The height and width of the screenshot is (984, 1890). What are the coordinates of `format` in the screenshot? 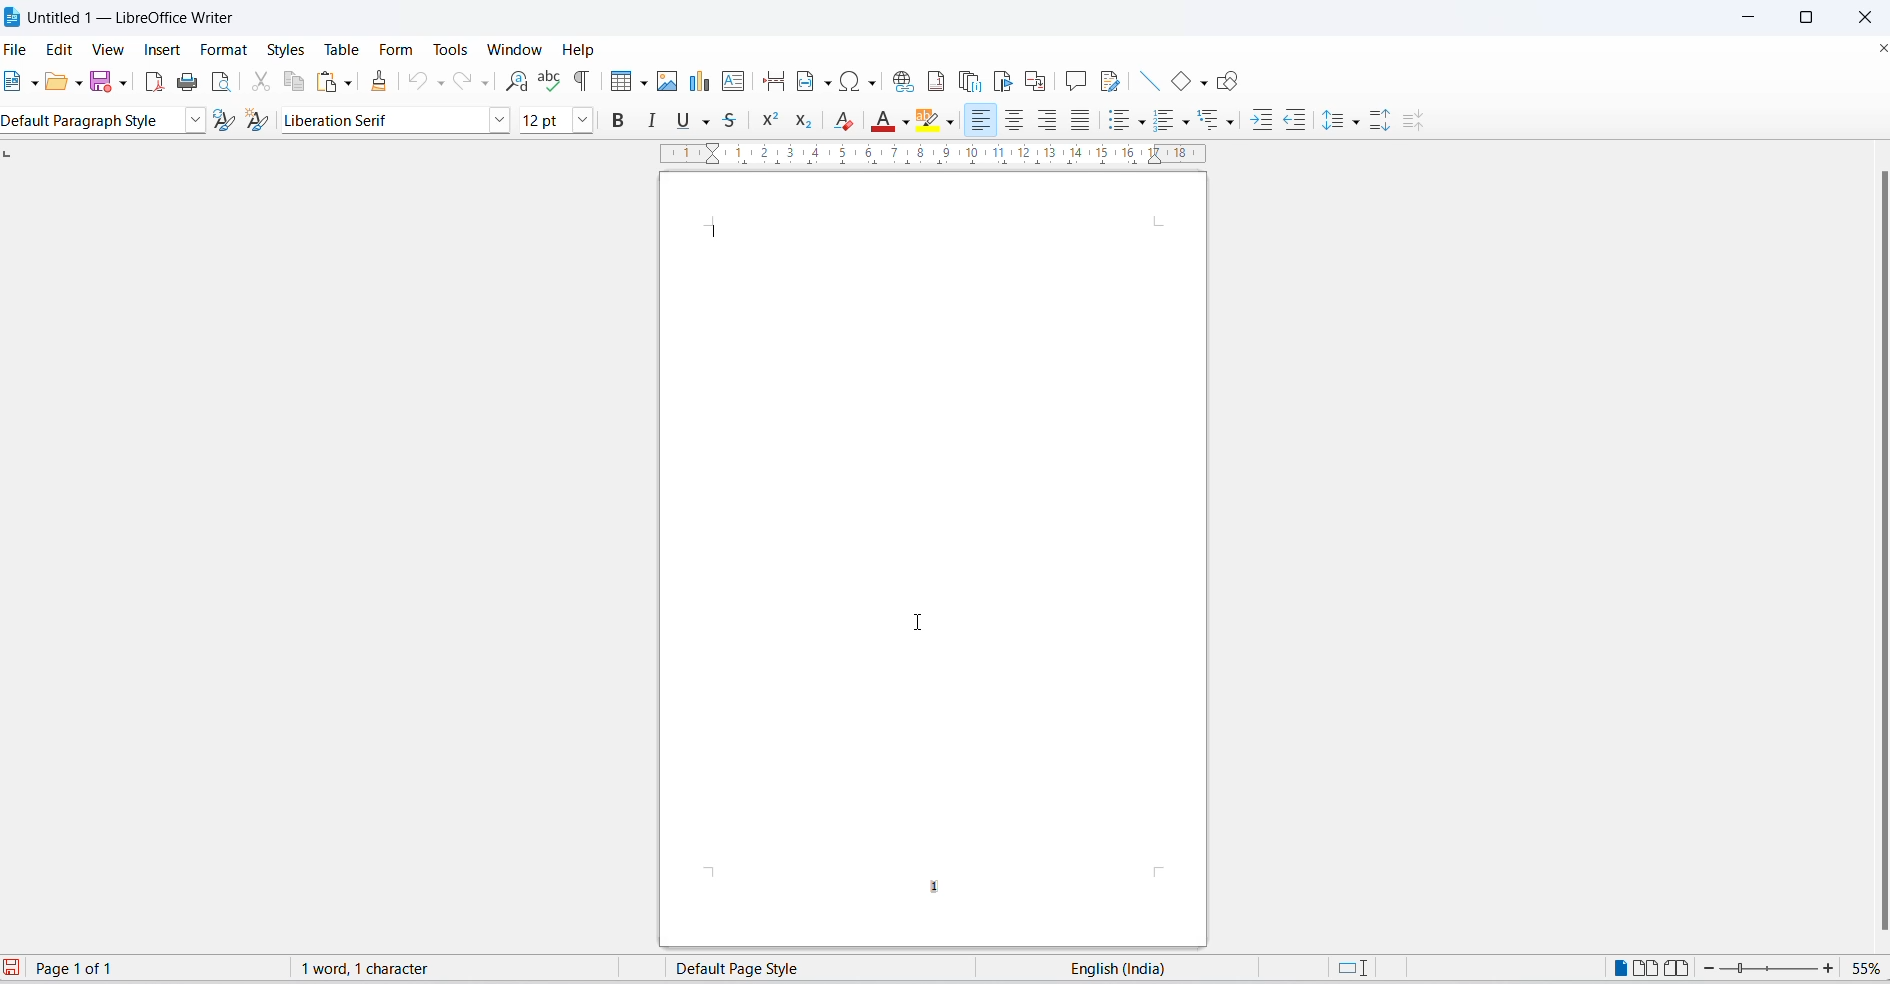 It's located at (225, 50).